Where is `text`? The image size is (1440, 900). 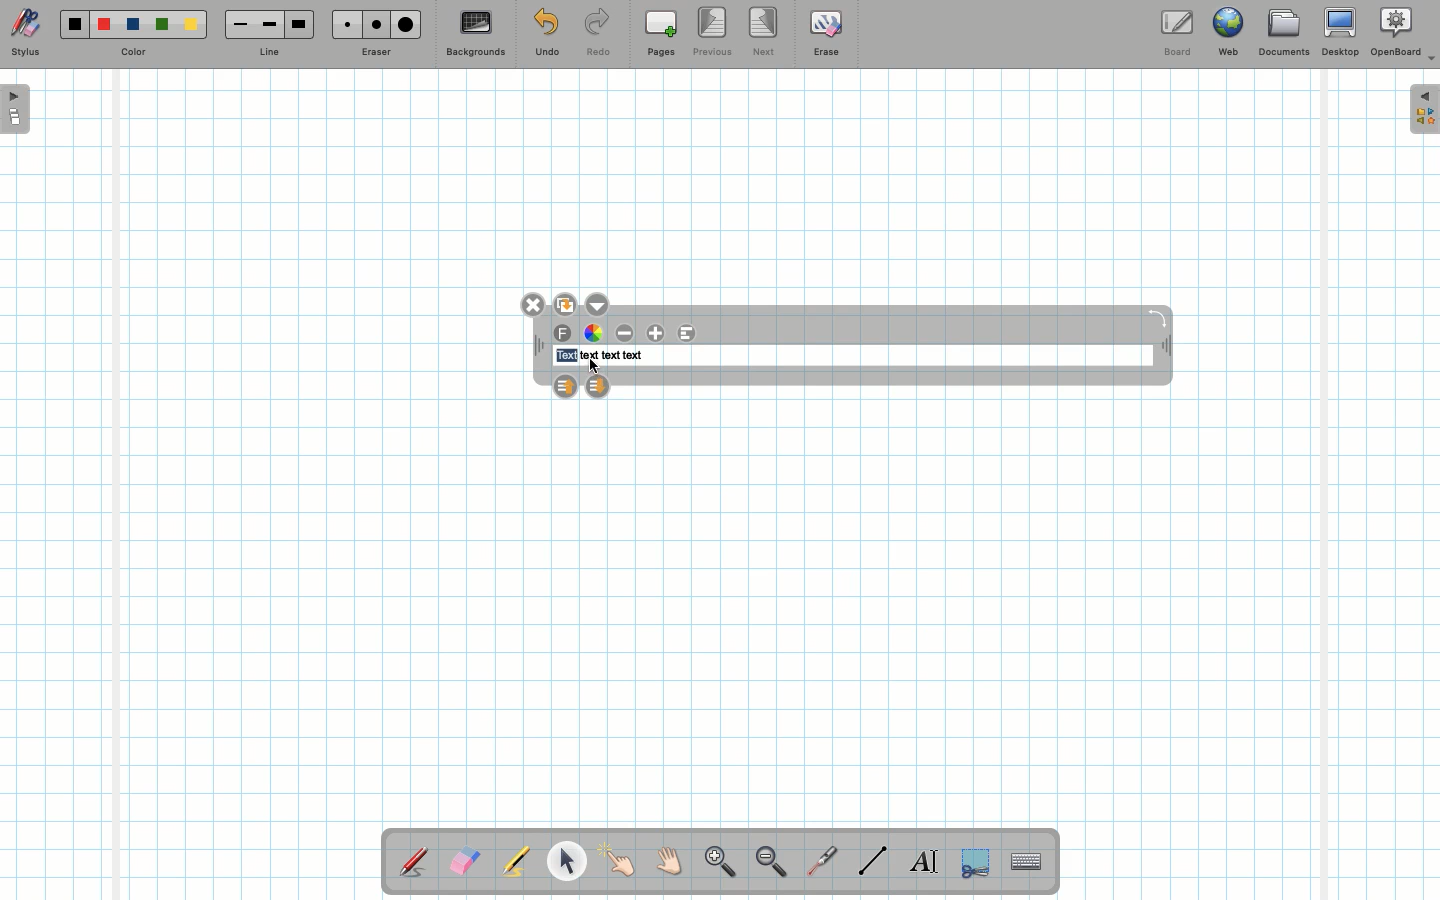 text is located at coordinates (633, 356).